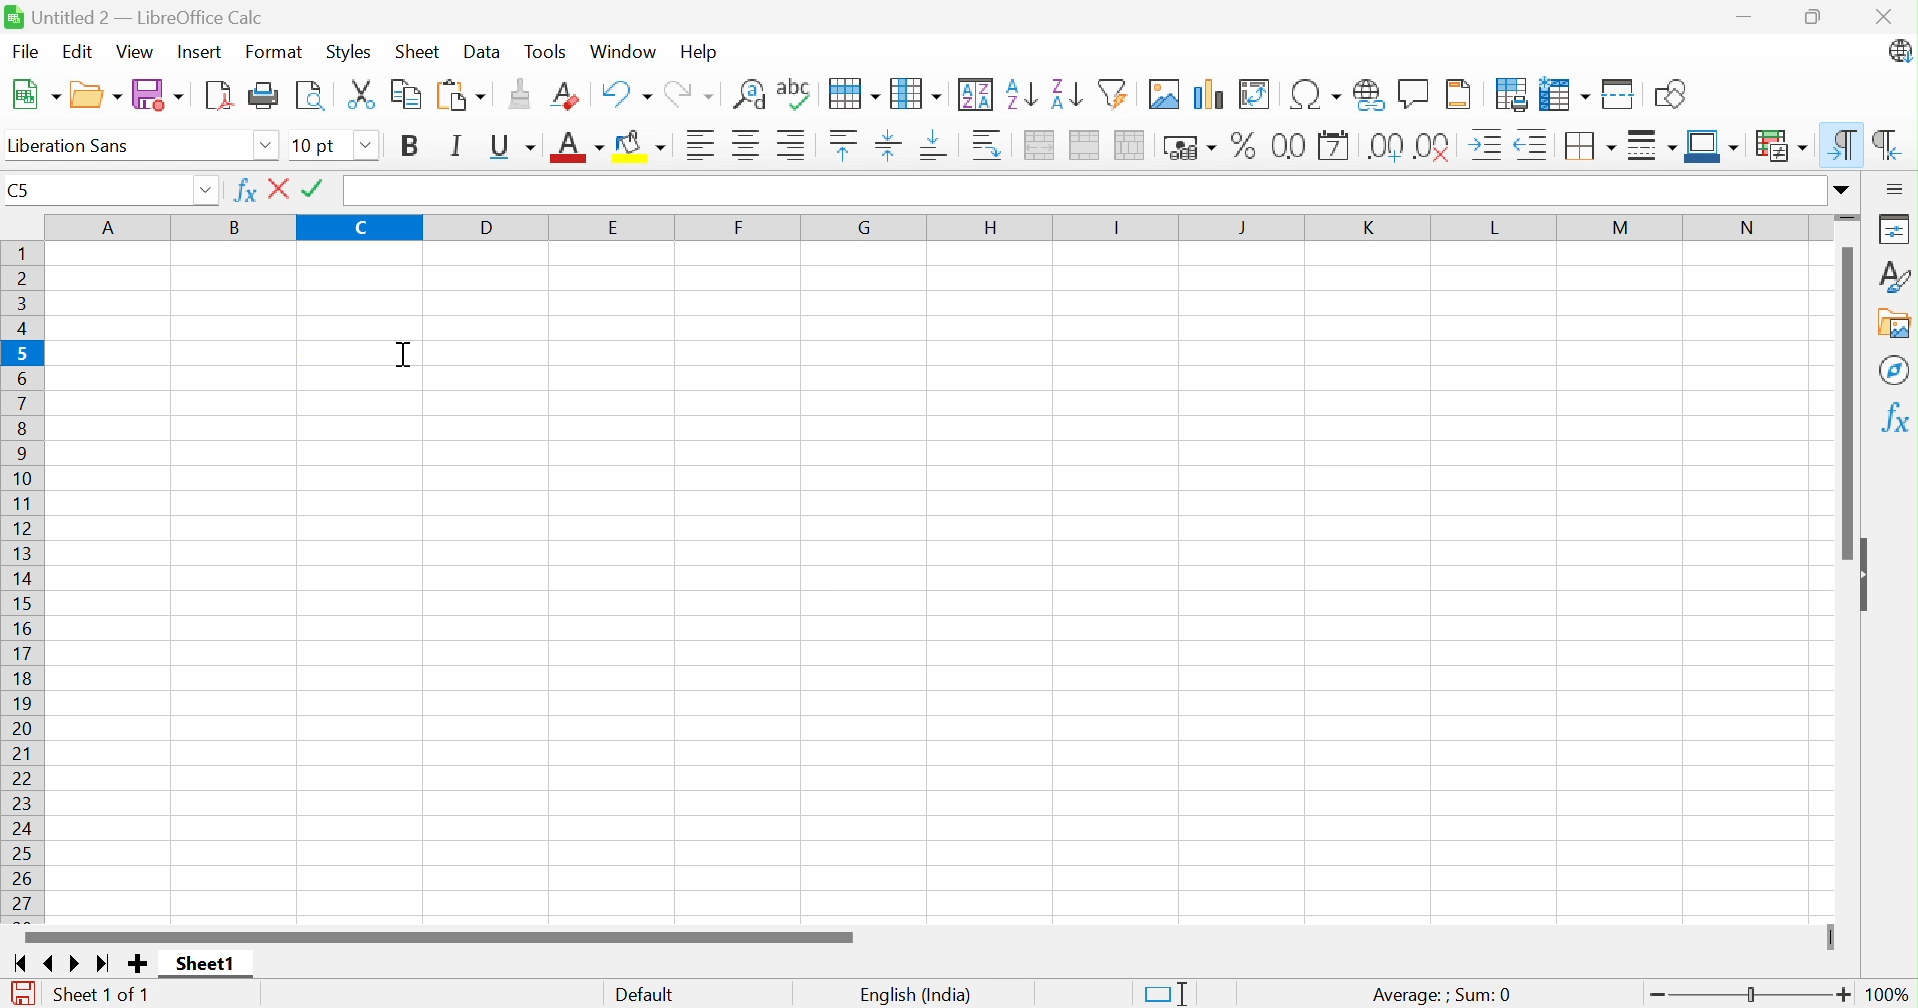  I want to click on Drop down, so click(204, 192).